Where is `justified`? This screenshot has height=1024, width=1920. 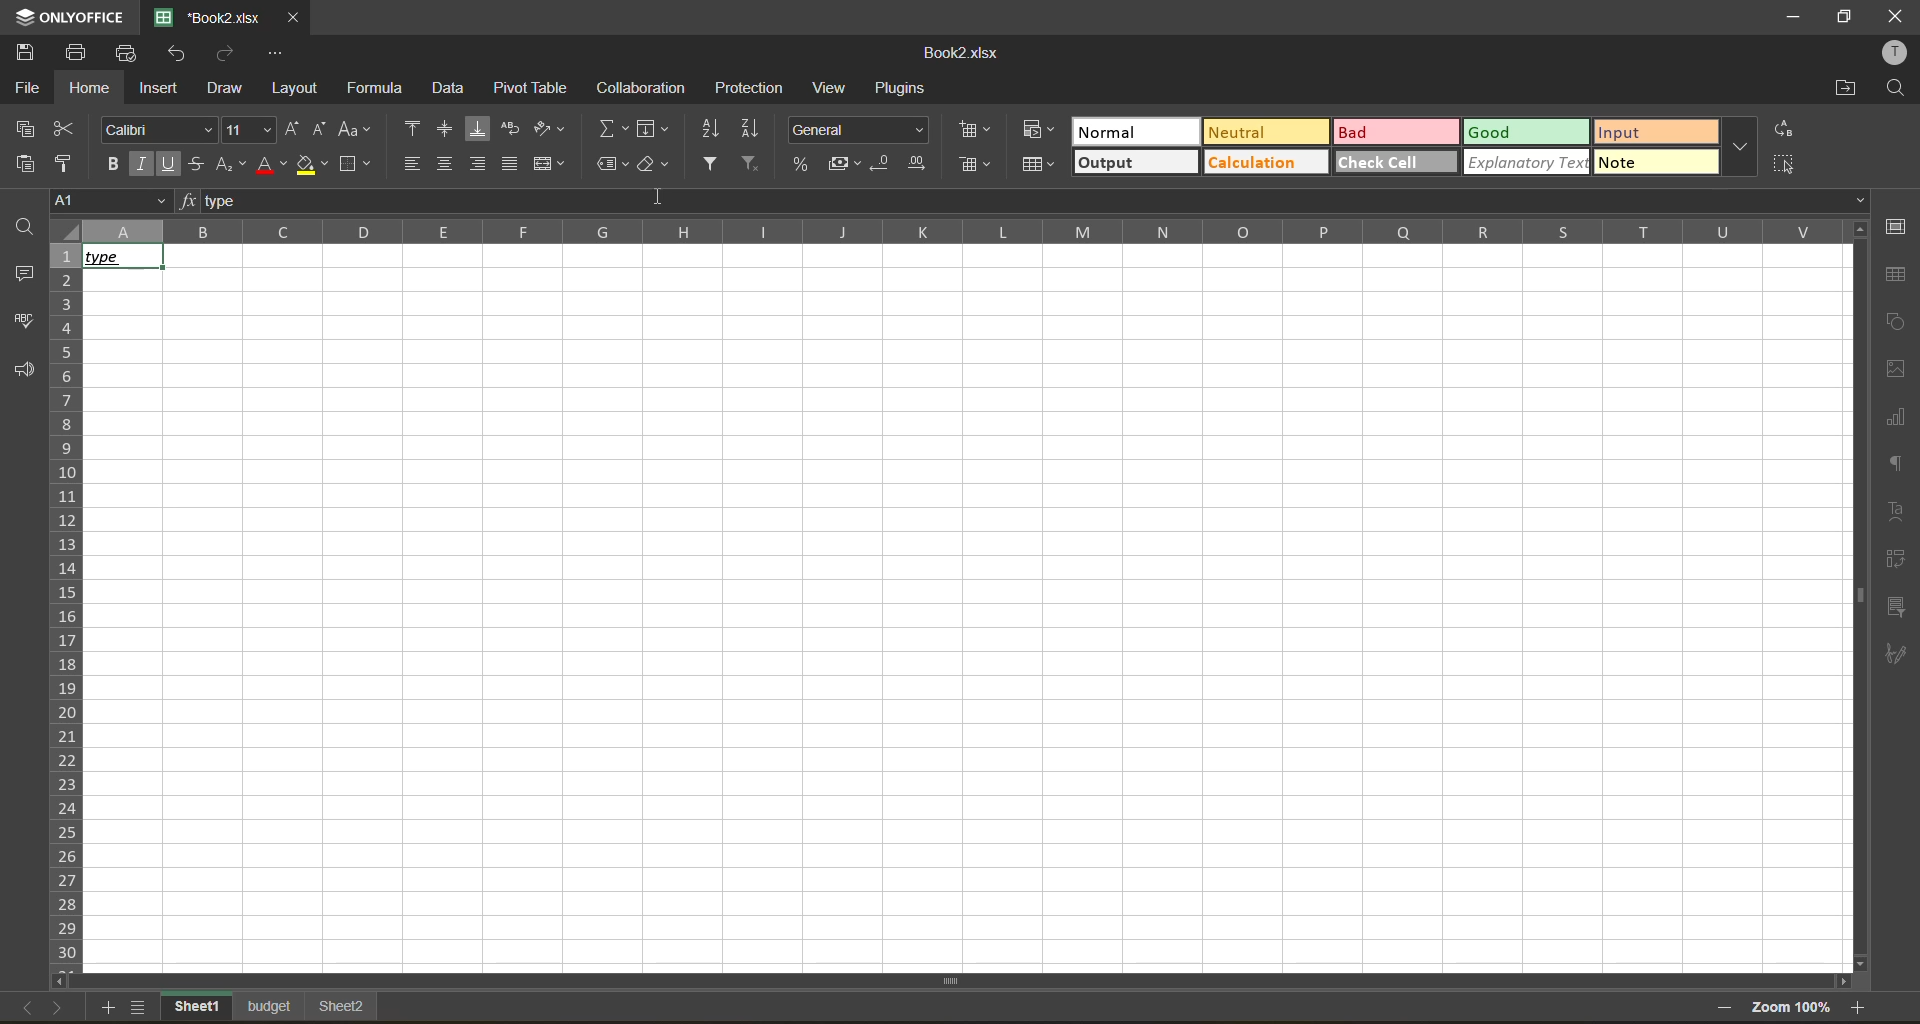
justified is located at coordinates (509, 163).